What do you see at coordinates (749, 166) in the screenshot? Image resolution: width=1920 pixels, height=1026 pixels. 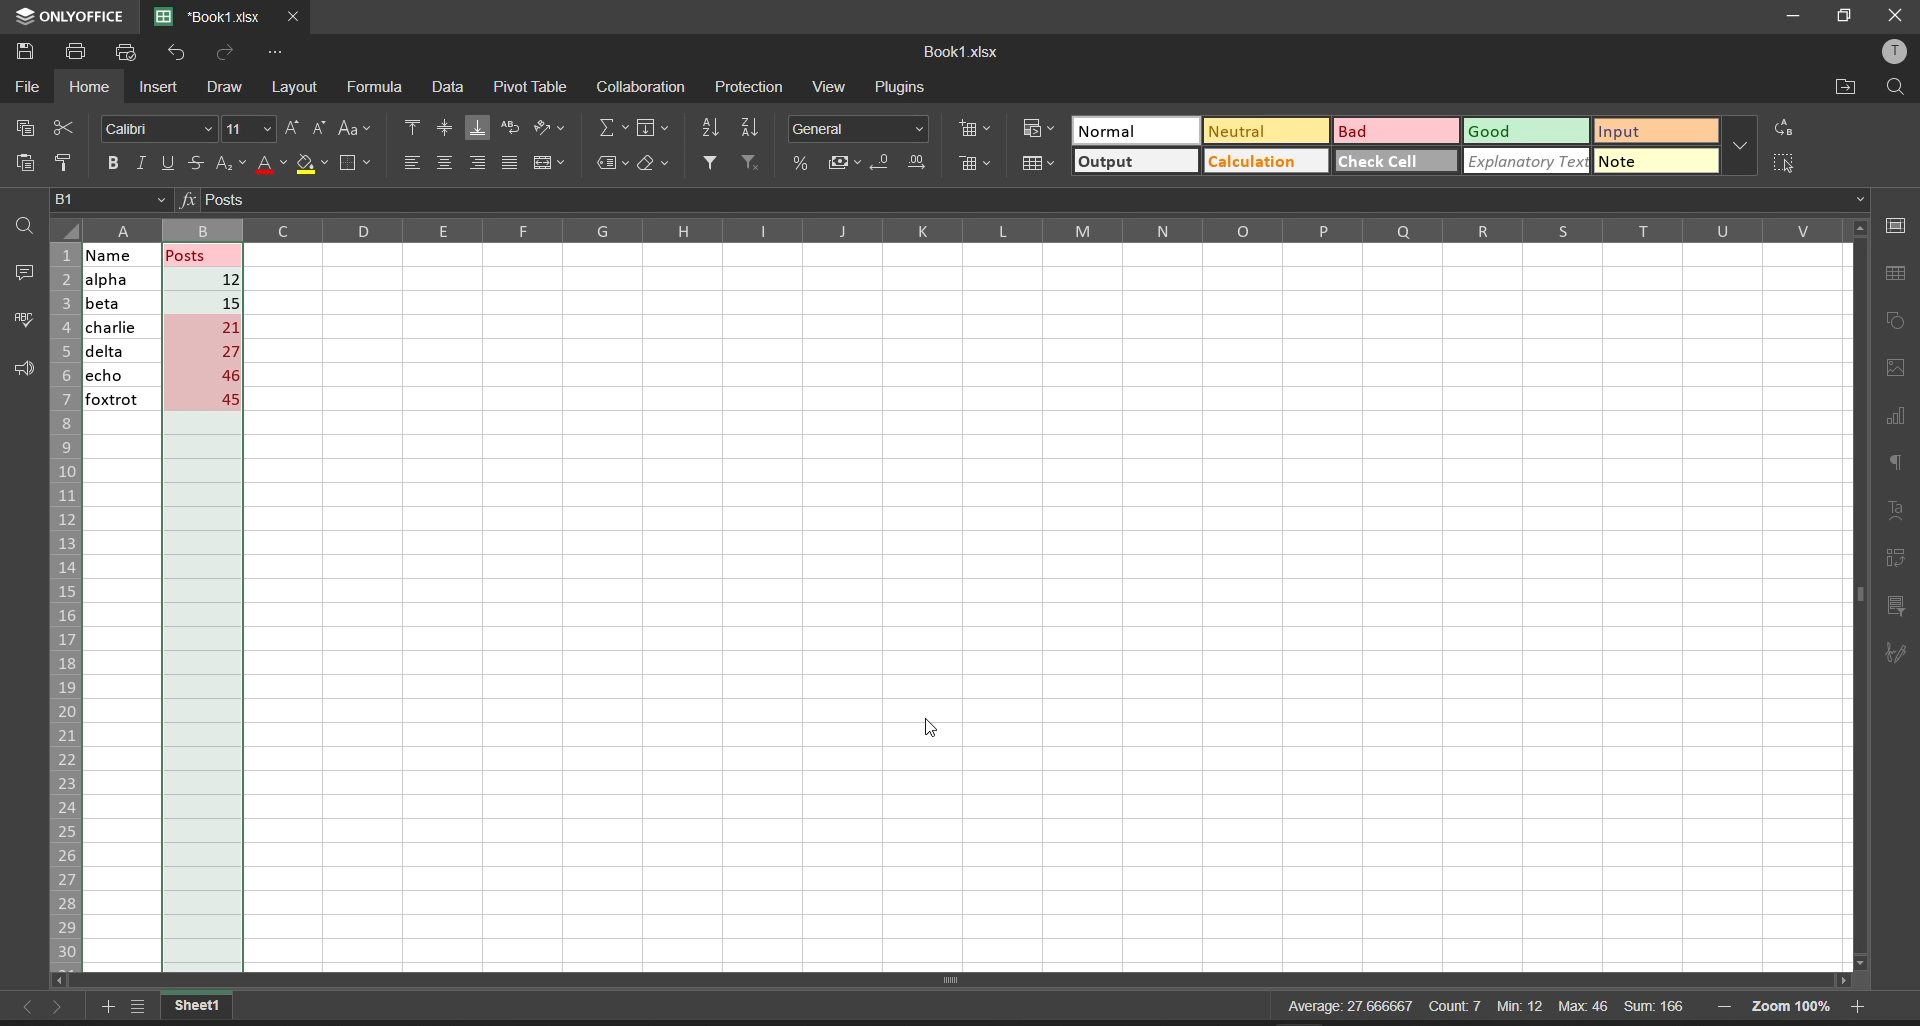 I see `clear filters` at bounding box center [749, 166].